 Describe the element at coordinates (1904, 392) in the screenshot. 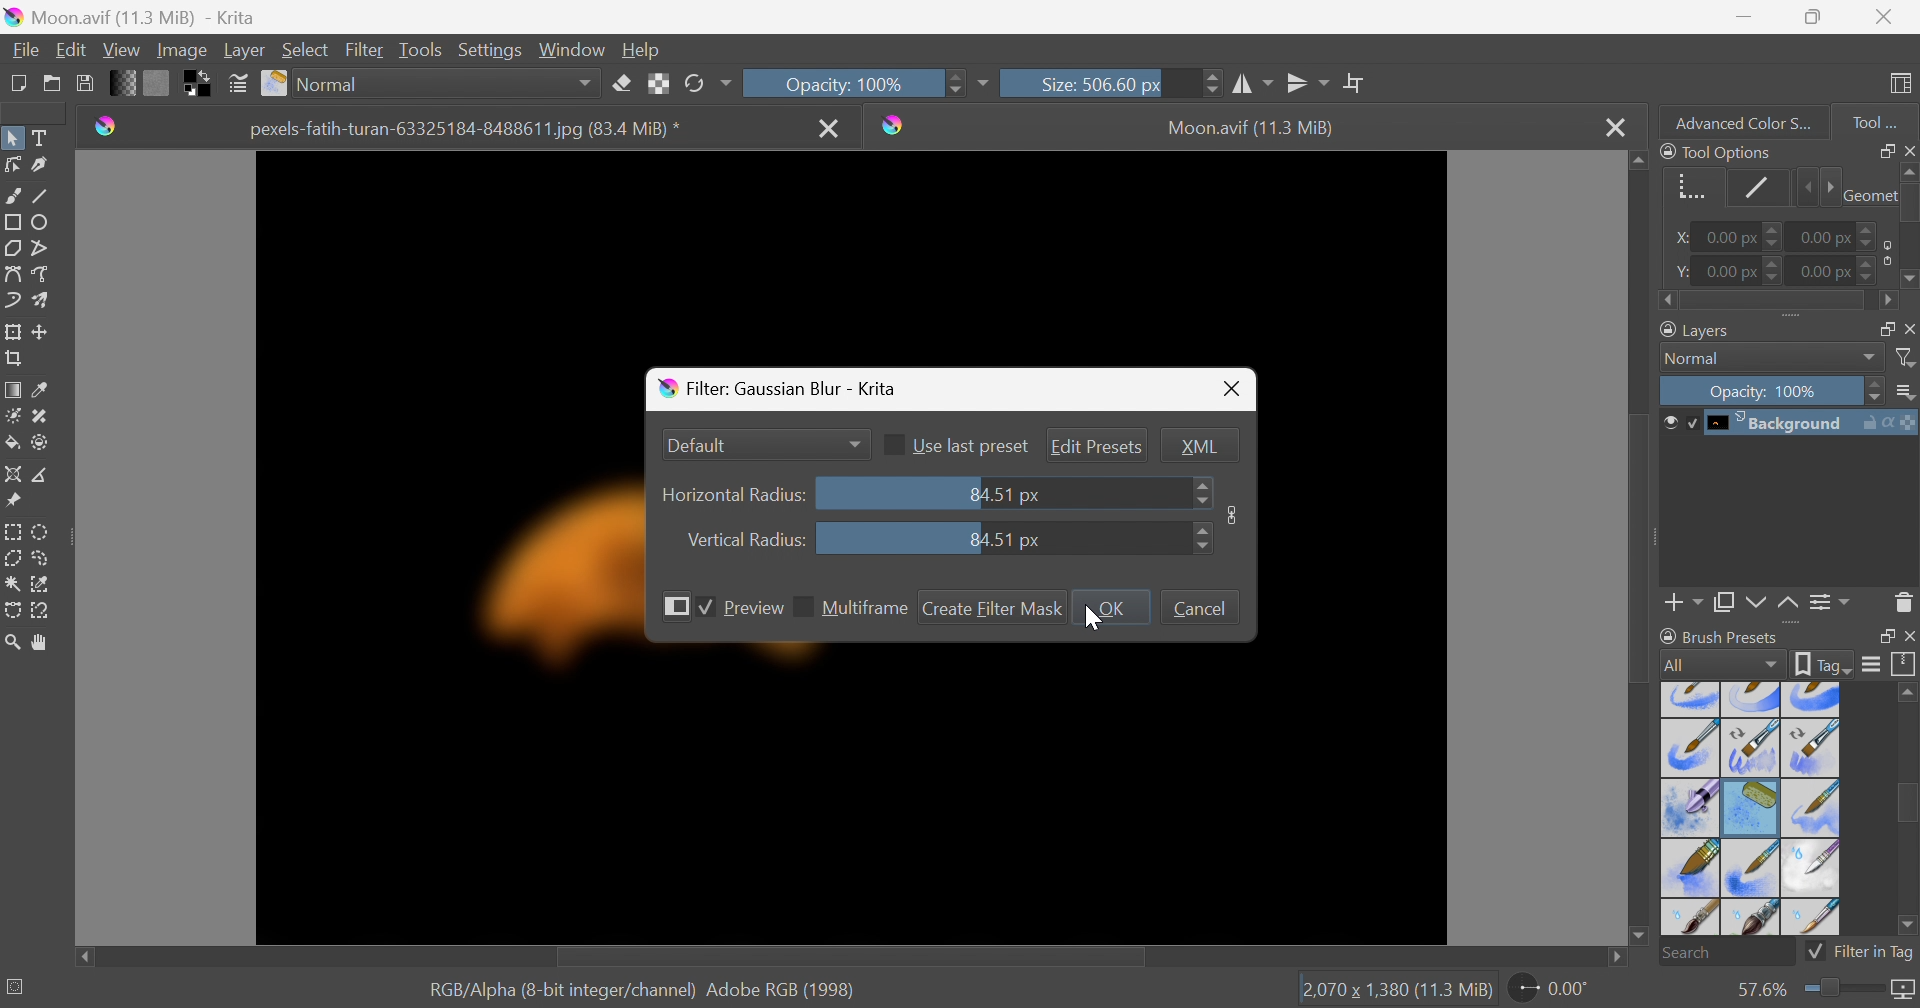

I see `Thumbnail size` at that location.